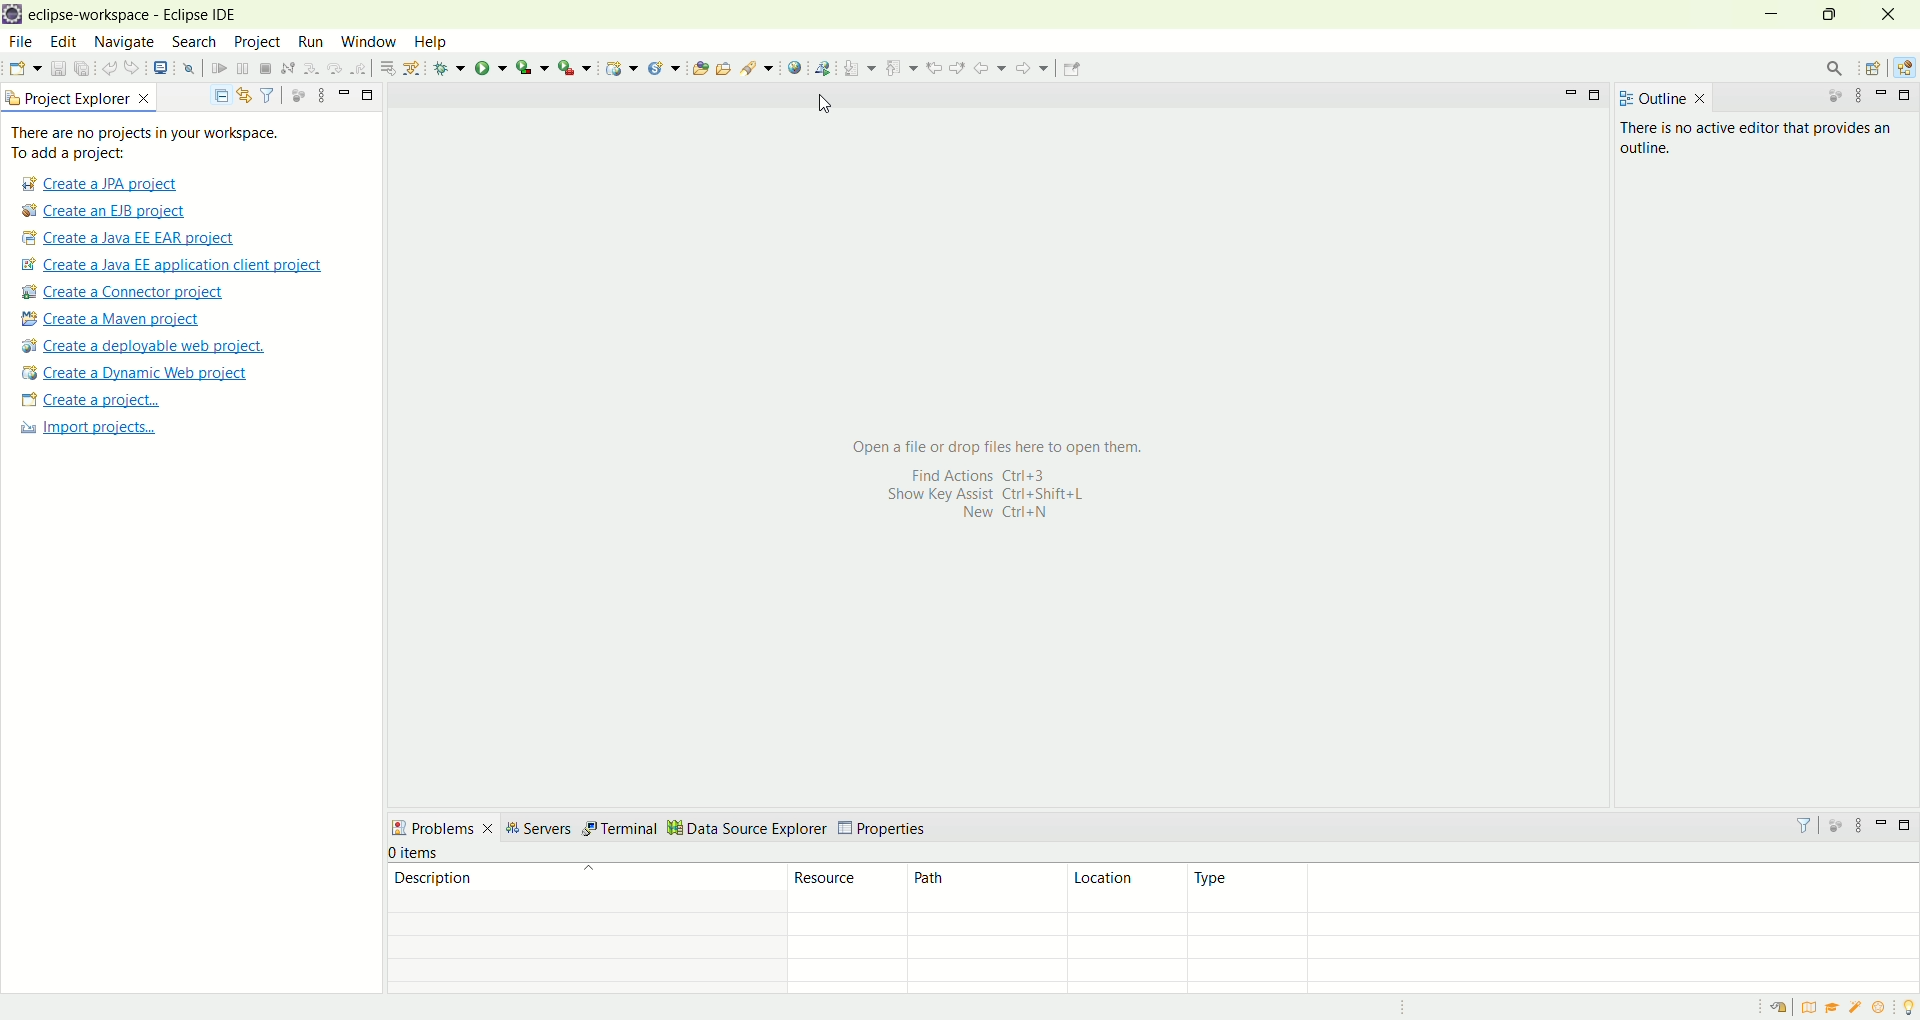 This screenshot has height=1020, width=1920. Describe the element at coordinates (194, 43) in the screenshot. I see `search` at that location.